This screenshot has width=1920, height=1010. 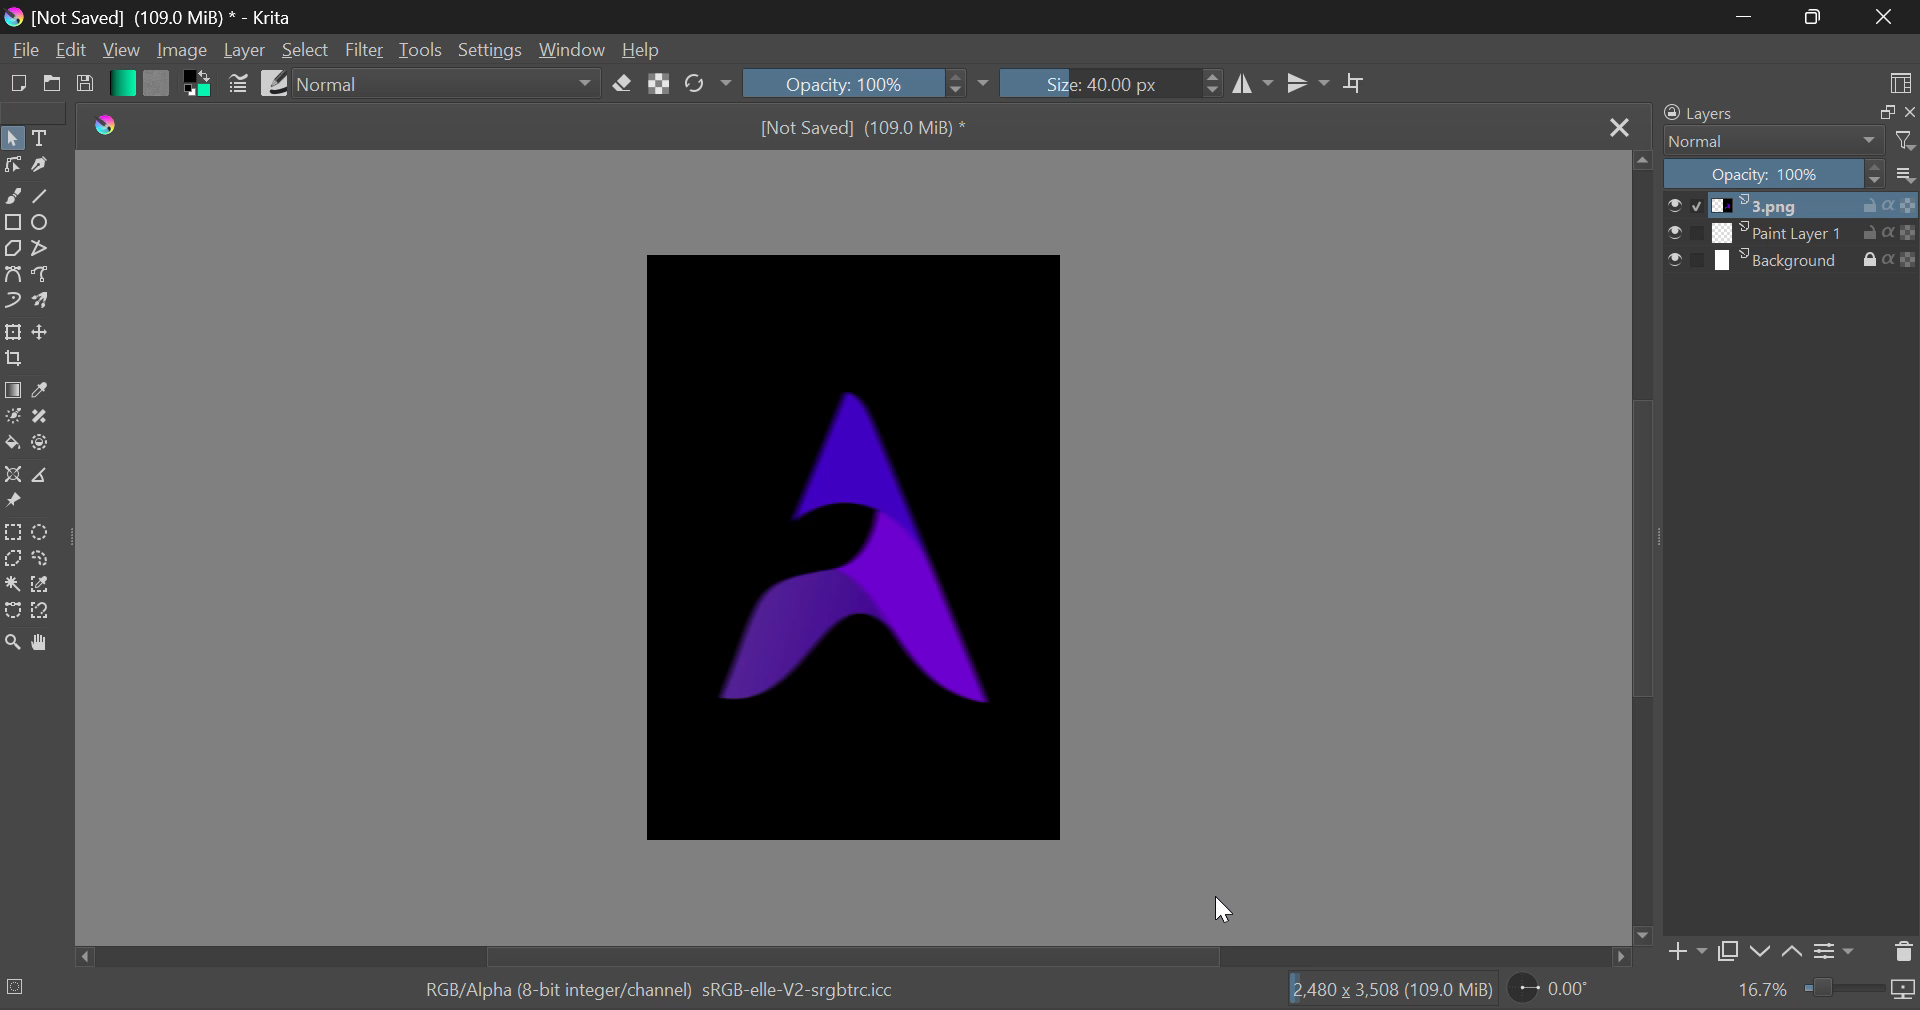 What do you see at coordinates (306, 50) in the screenshot?
I see `Select` at bounding box center [306, 50].